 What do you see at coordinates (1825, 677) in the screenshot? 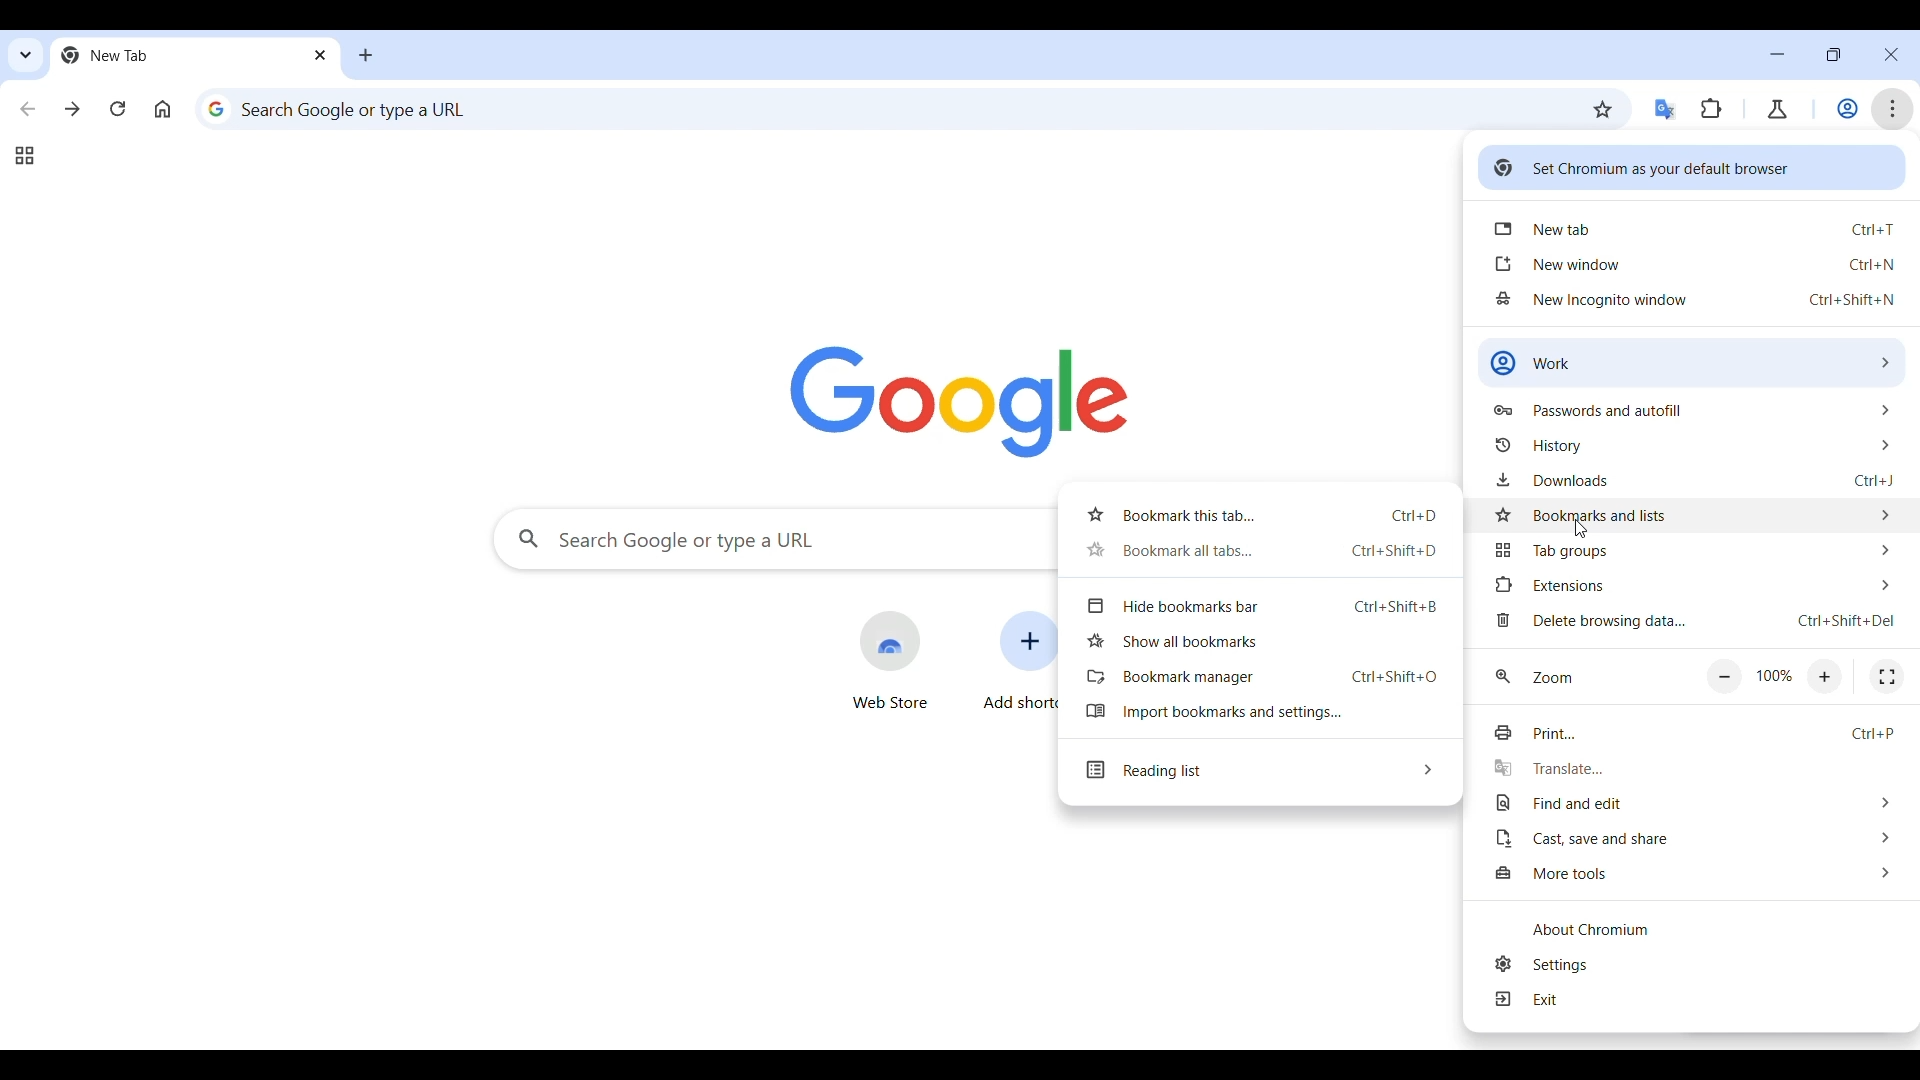
I see `Zoom in` at bounding box center [1825, 677].